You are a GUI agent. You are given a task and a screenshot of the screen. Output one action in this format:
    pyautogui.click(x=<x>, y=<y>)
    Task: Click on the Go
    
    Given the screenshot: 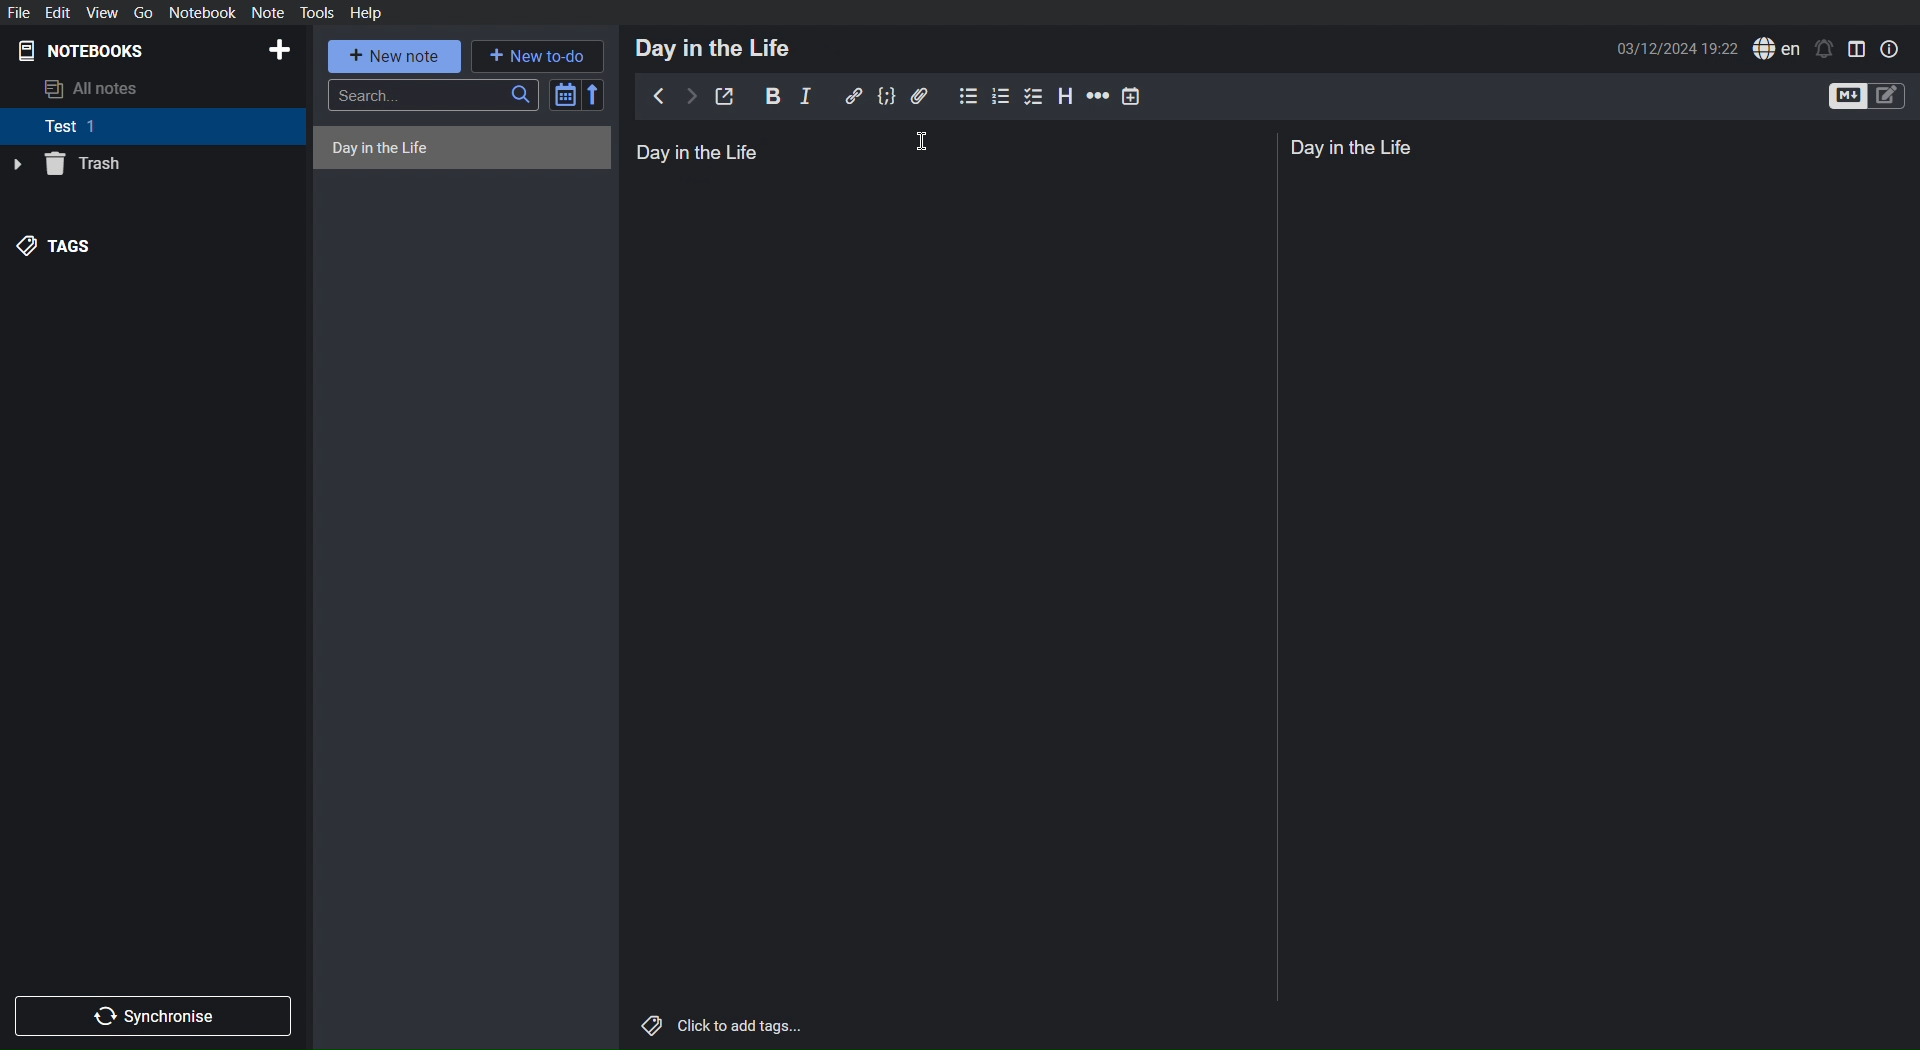 What is the action you would take?
    pyautogui.click(x=142, y=13)
    